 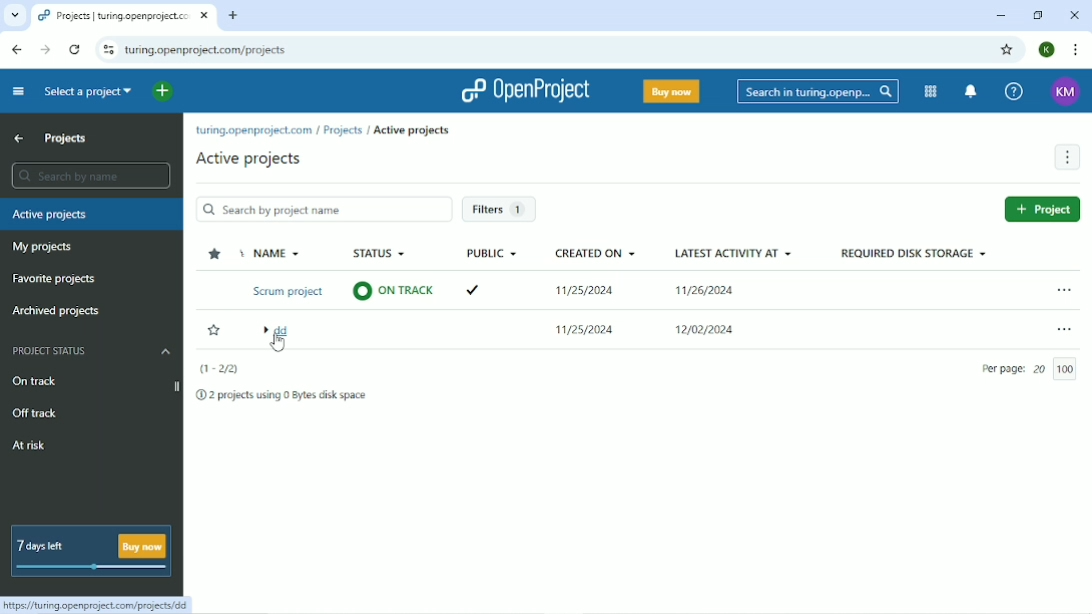 I want to click on Name, so click(x=289, y=297).